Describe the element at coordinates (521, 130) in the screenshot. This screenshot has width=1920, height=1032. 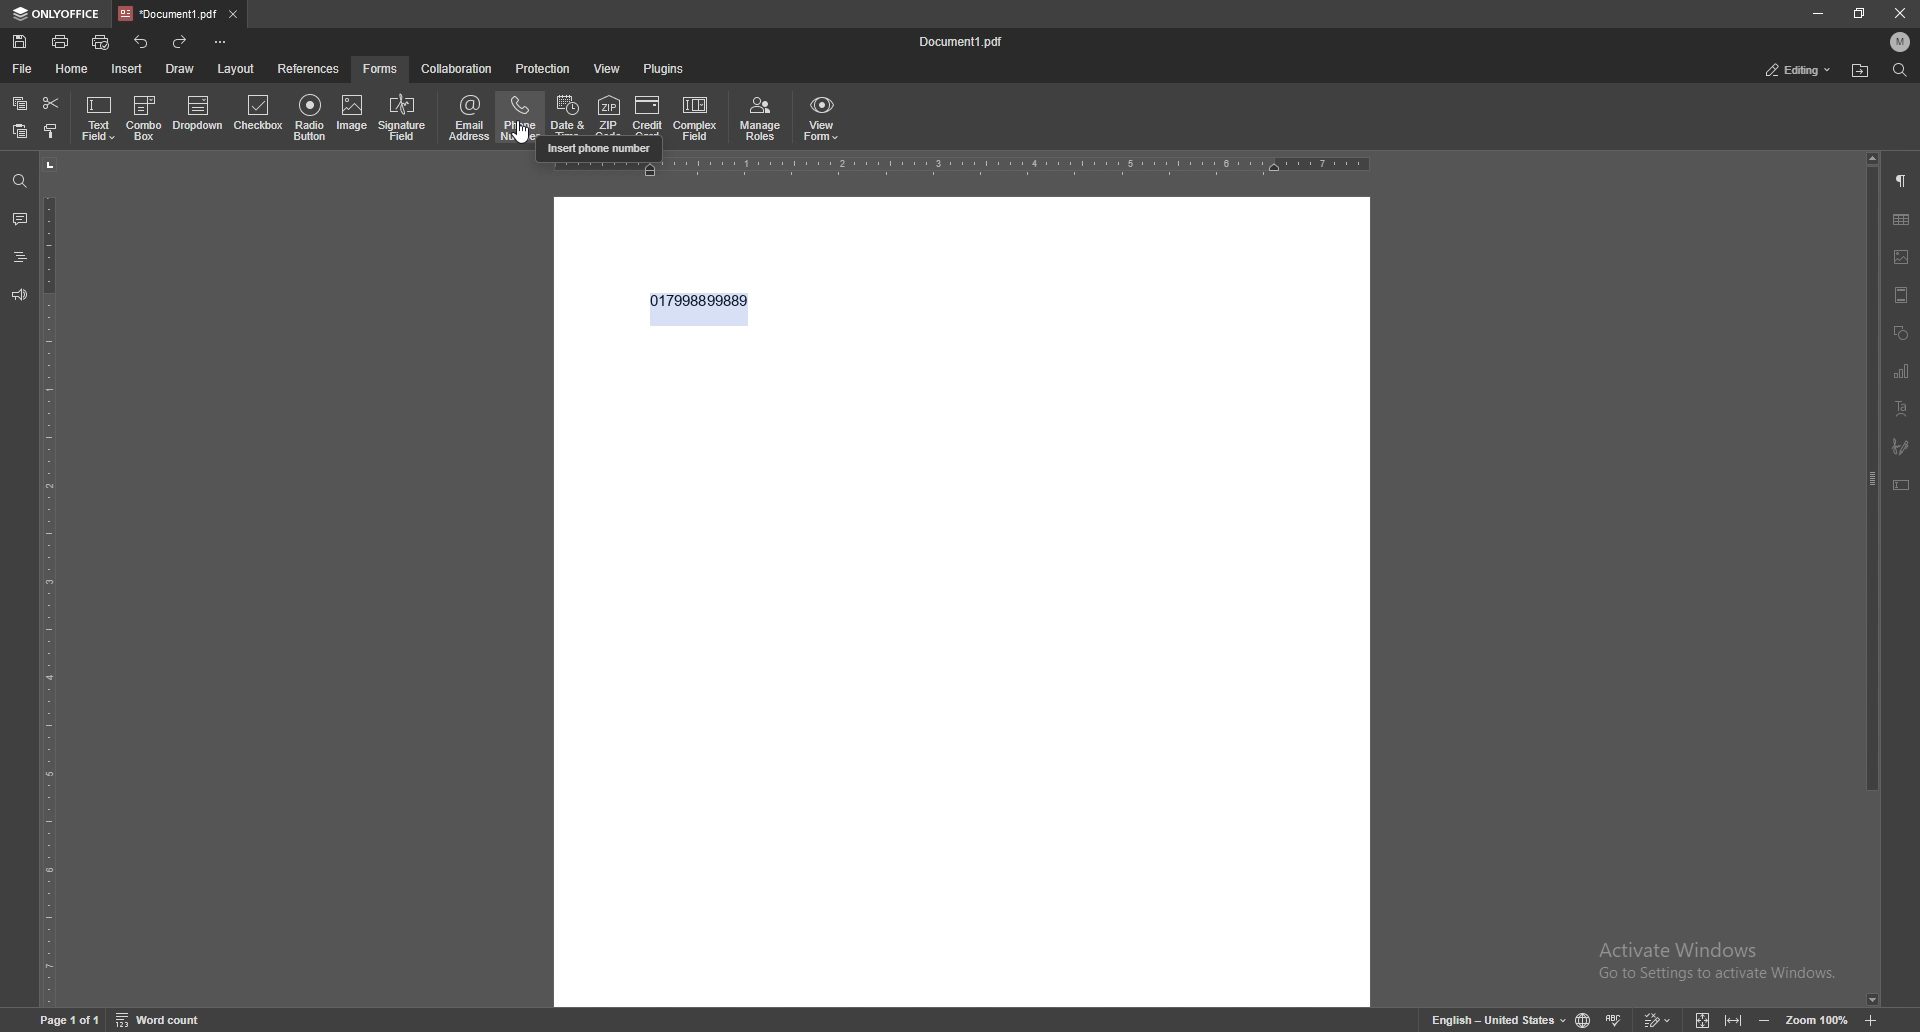
I see `cursor` at that location.